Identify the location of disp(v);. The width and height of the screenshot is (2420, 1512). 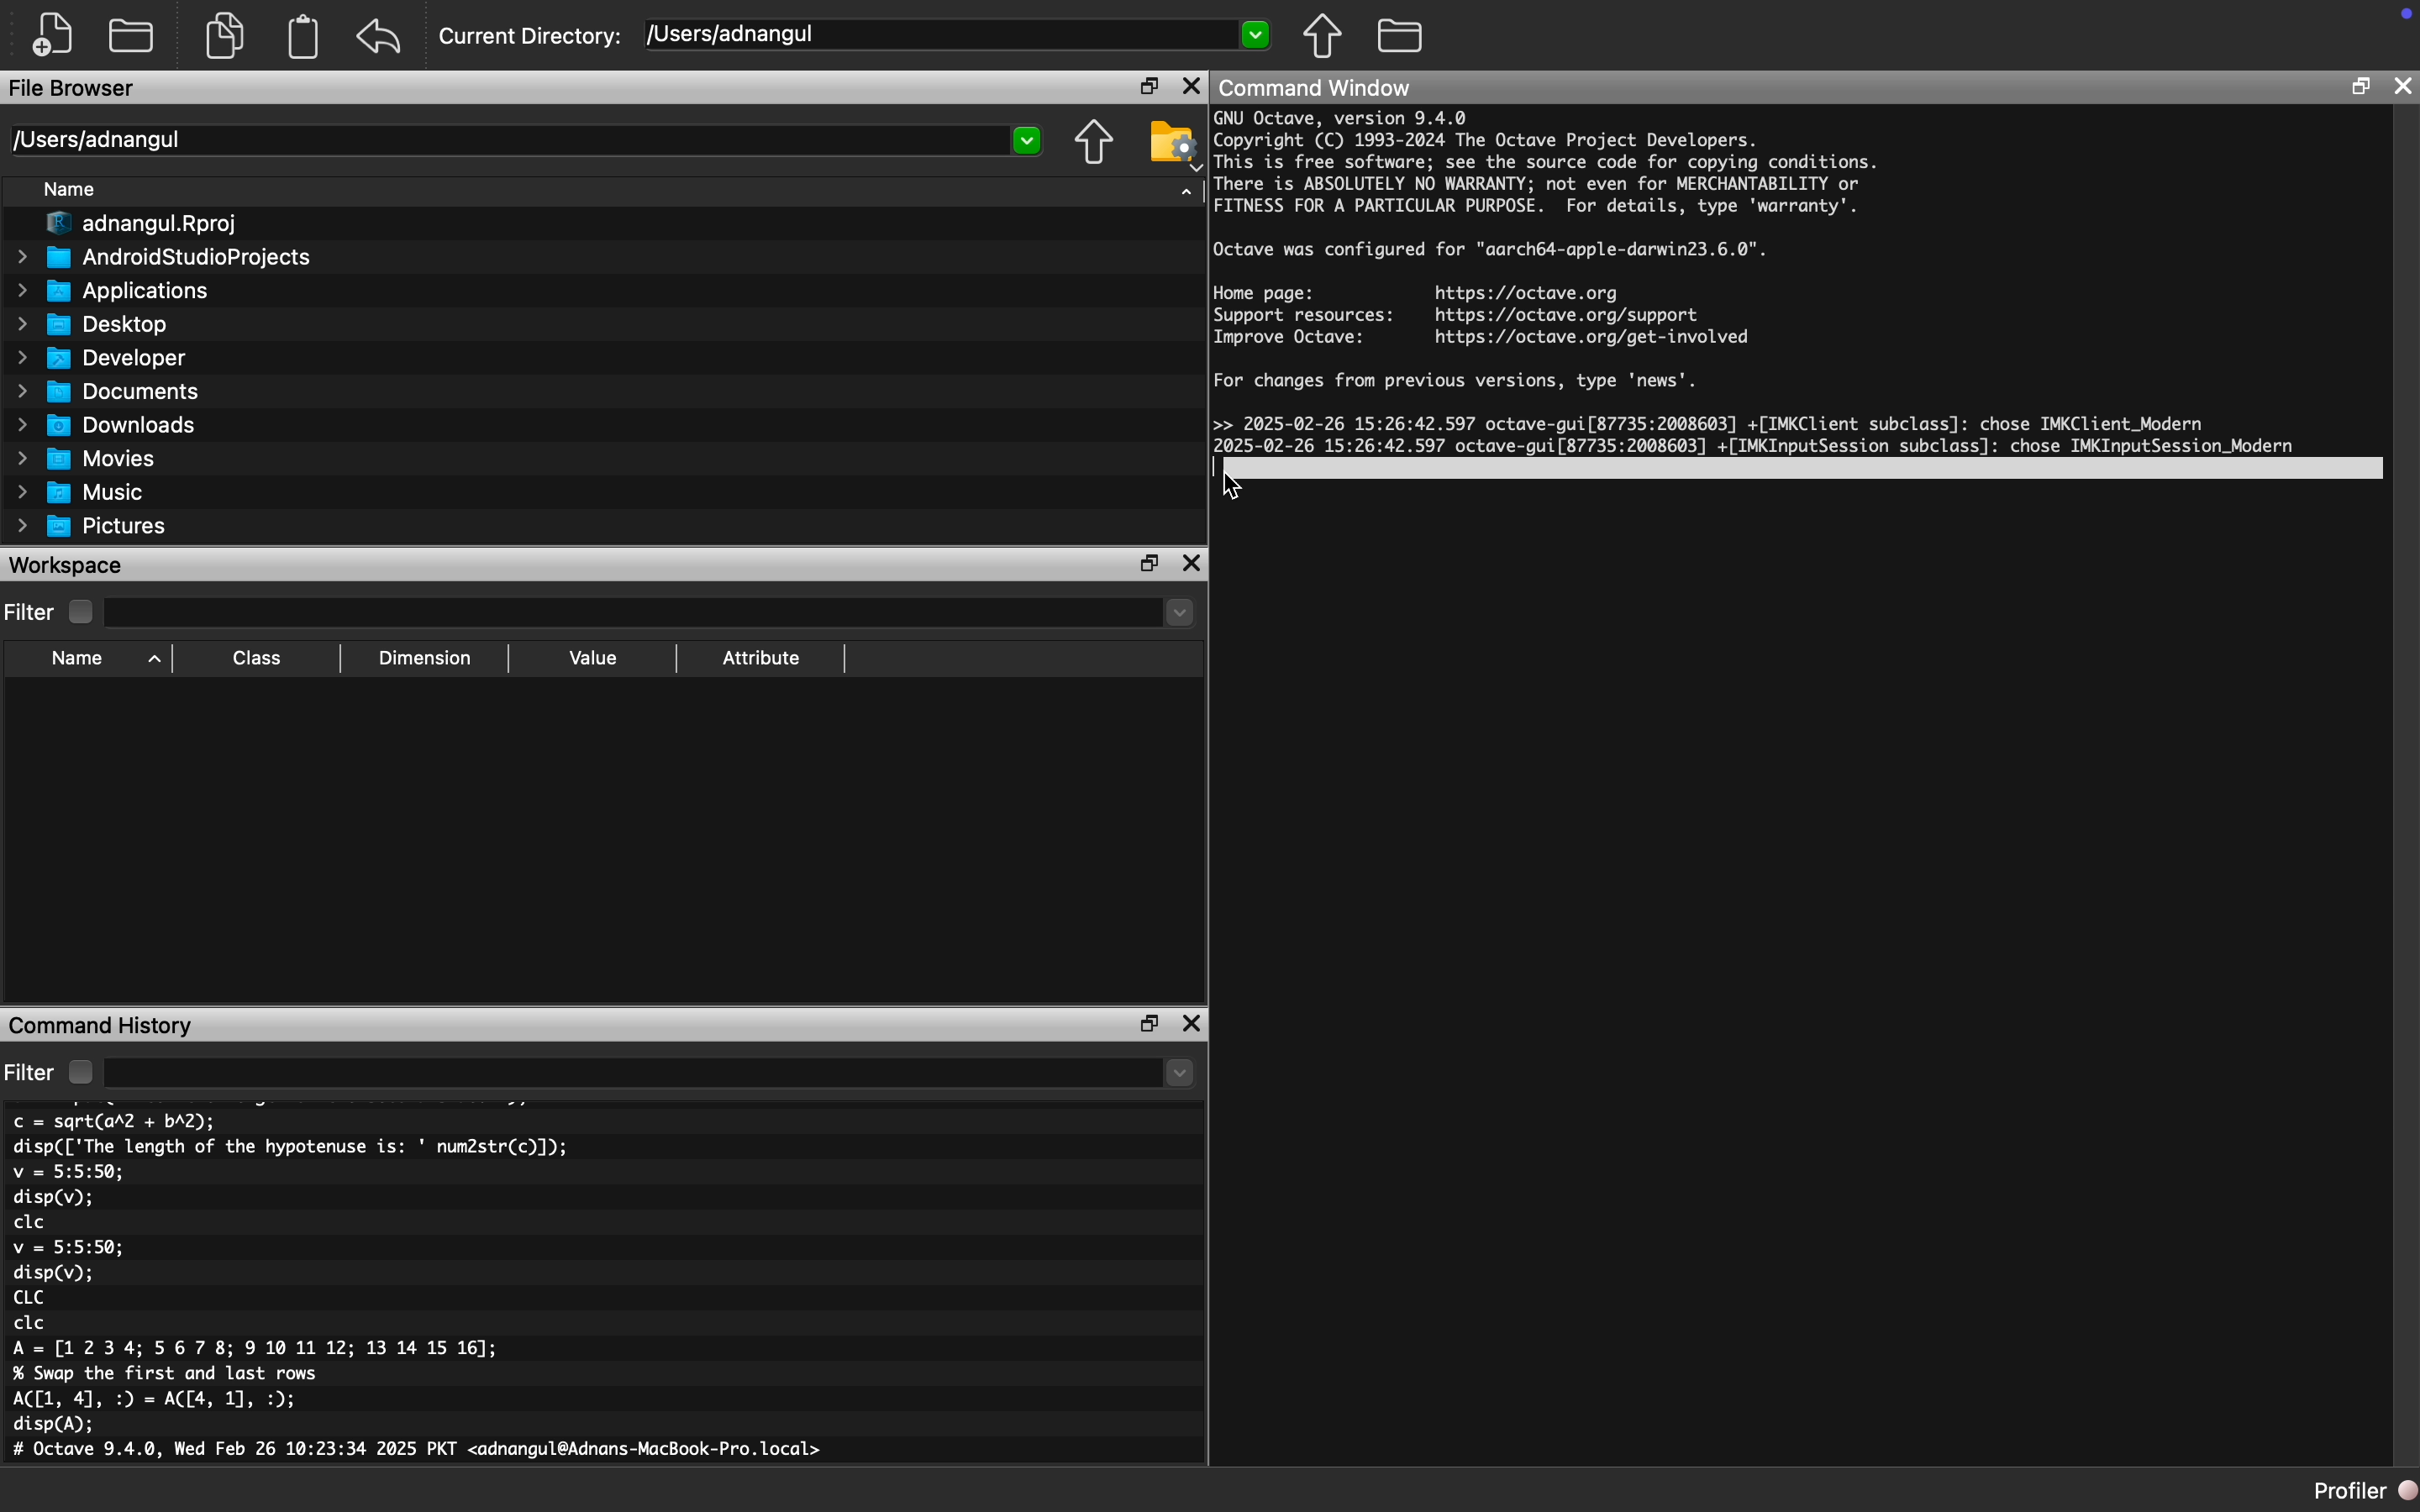
(53, 1200).